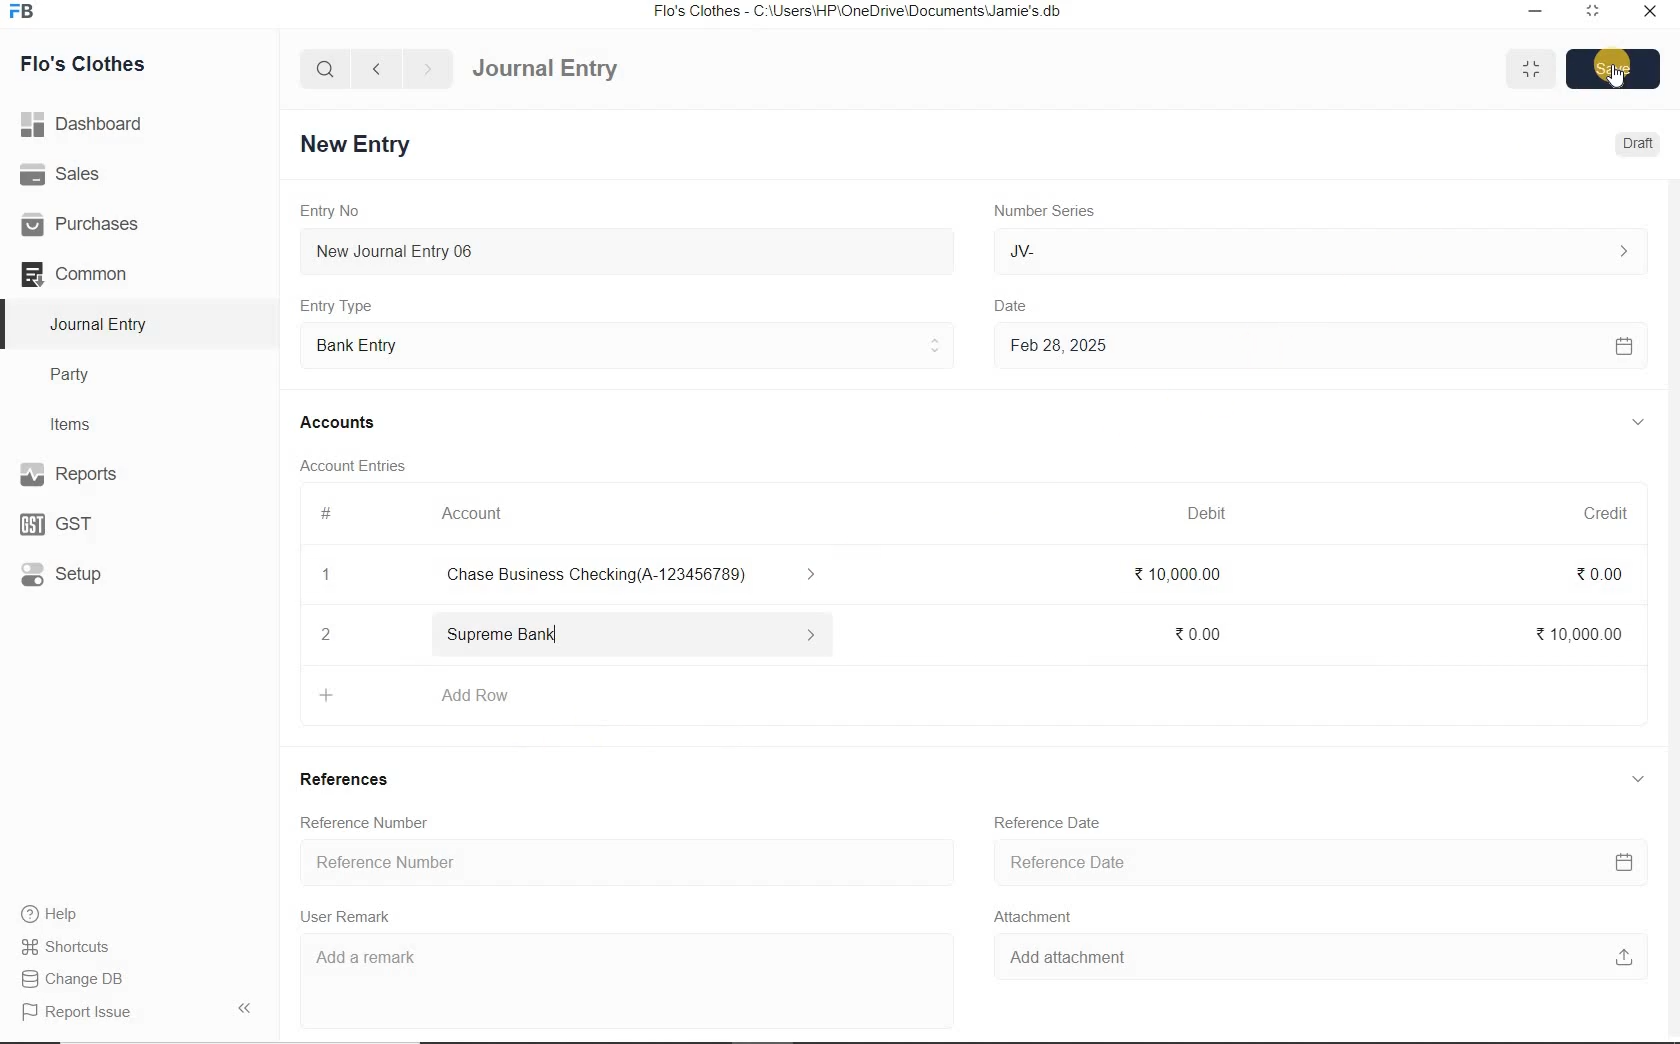 Image resolution: width=1680 pixels, height=1044 pixels. I want to click on Common, so click(98, 273).